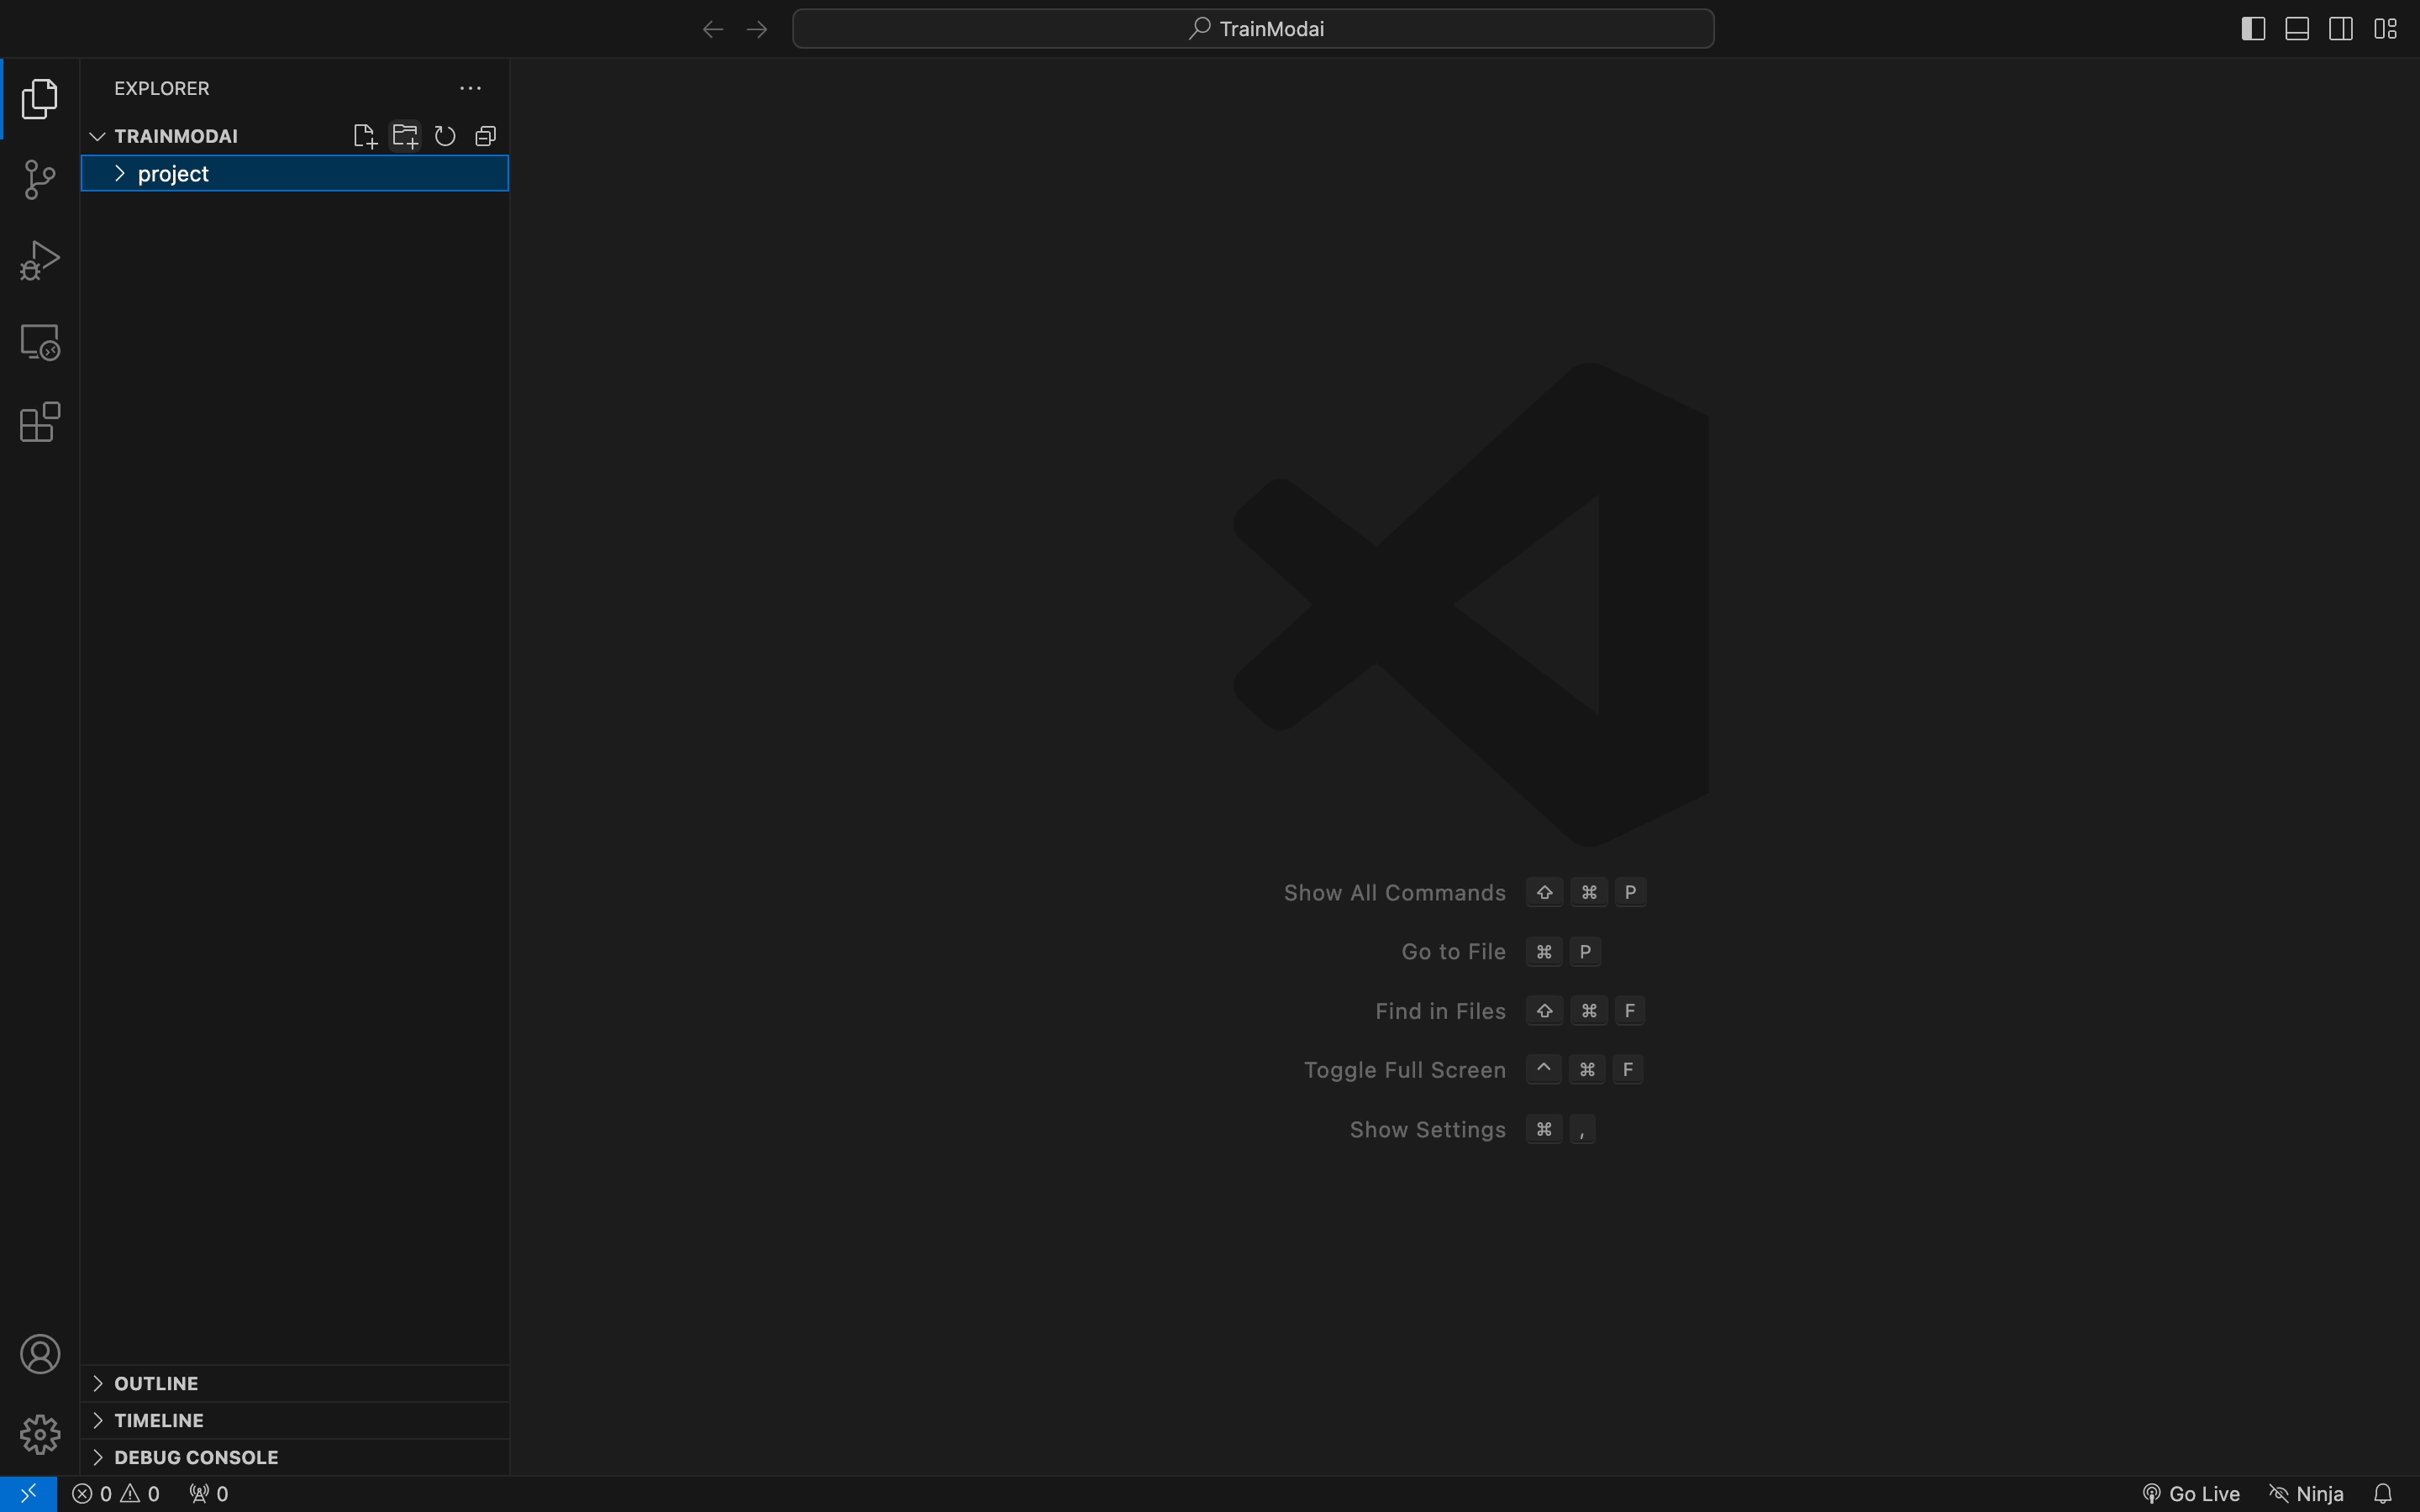 The height and width of the screenshot is (1512, 2420). I want to click on Logo, so click(1473, 597).